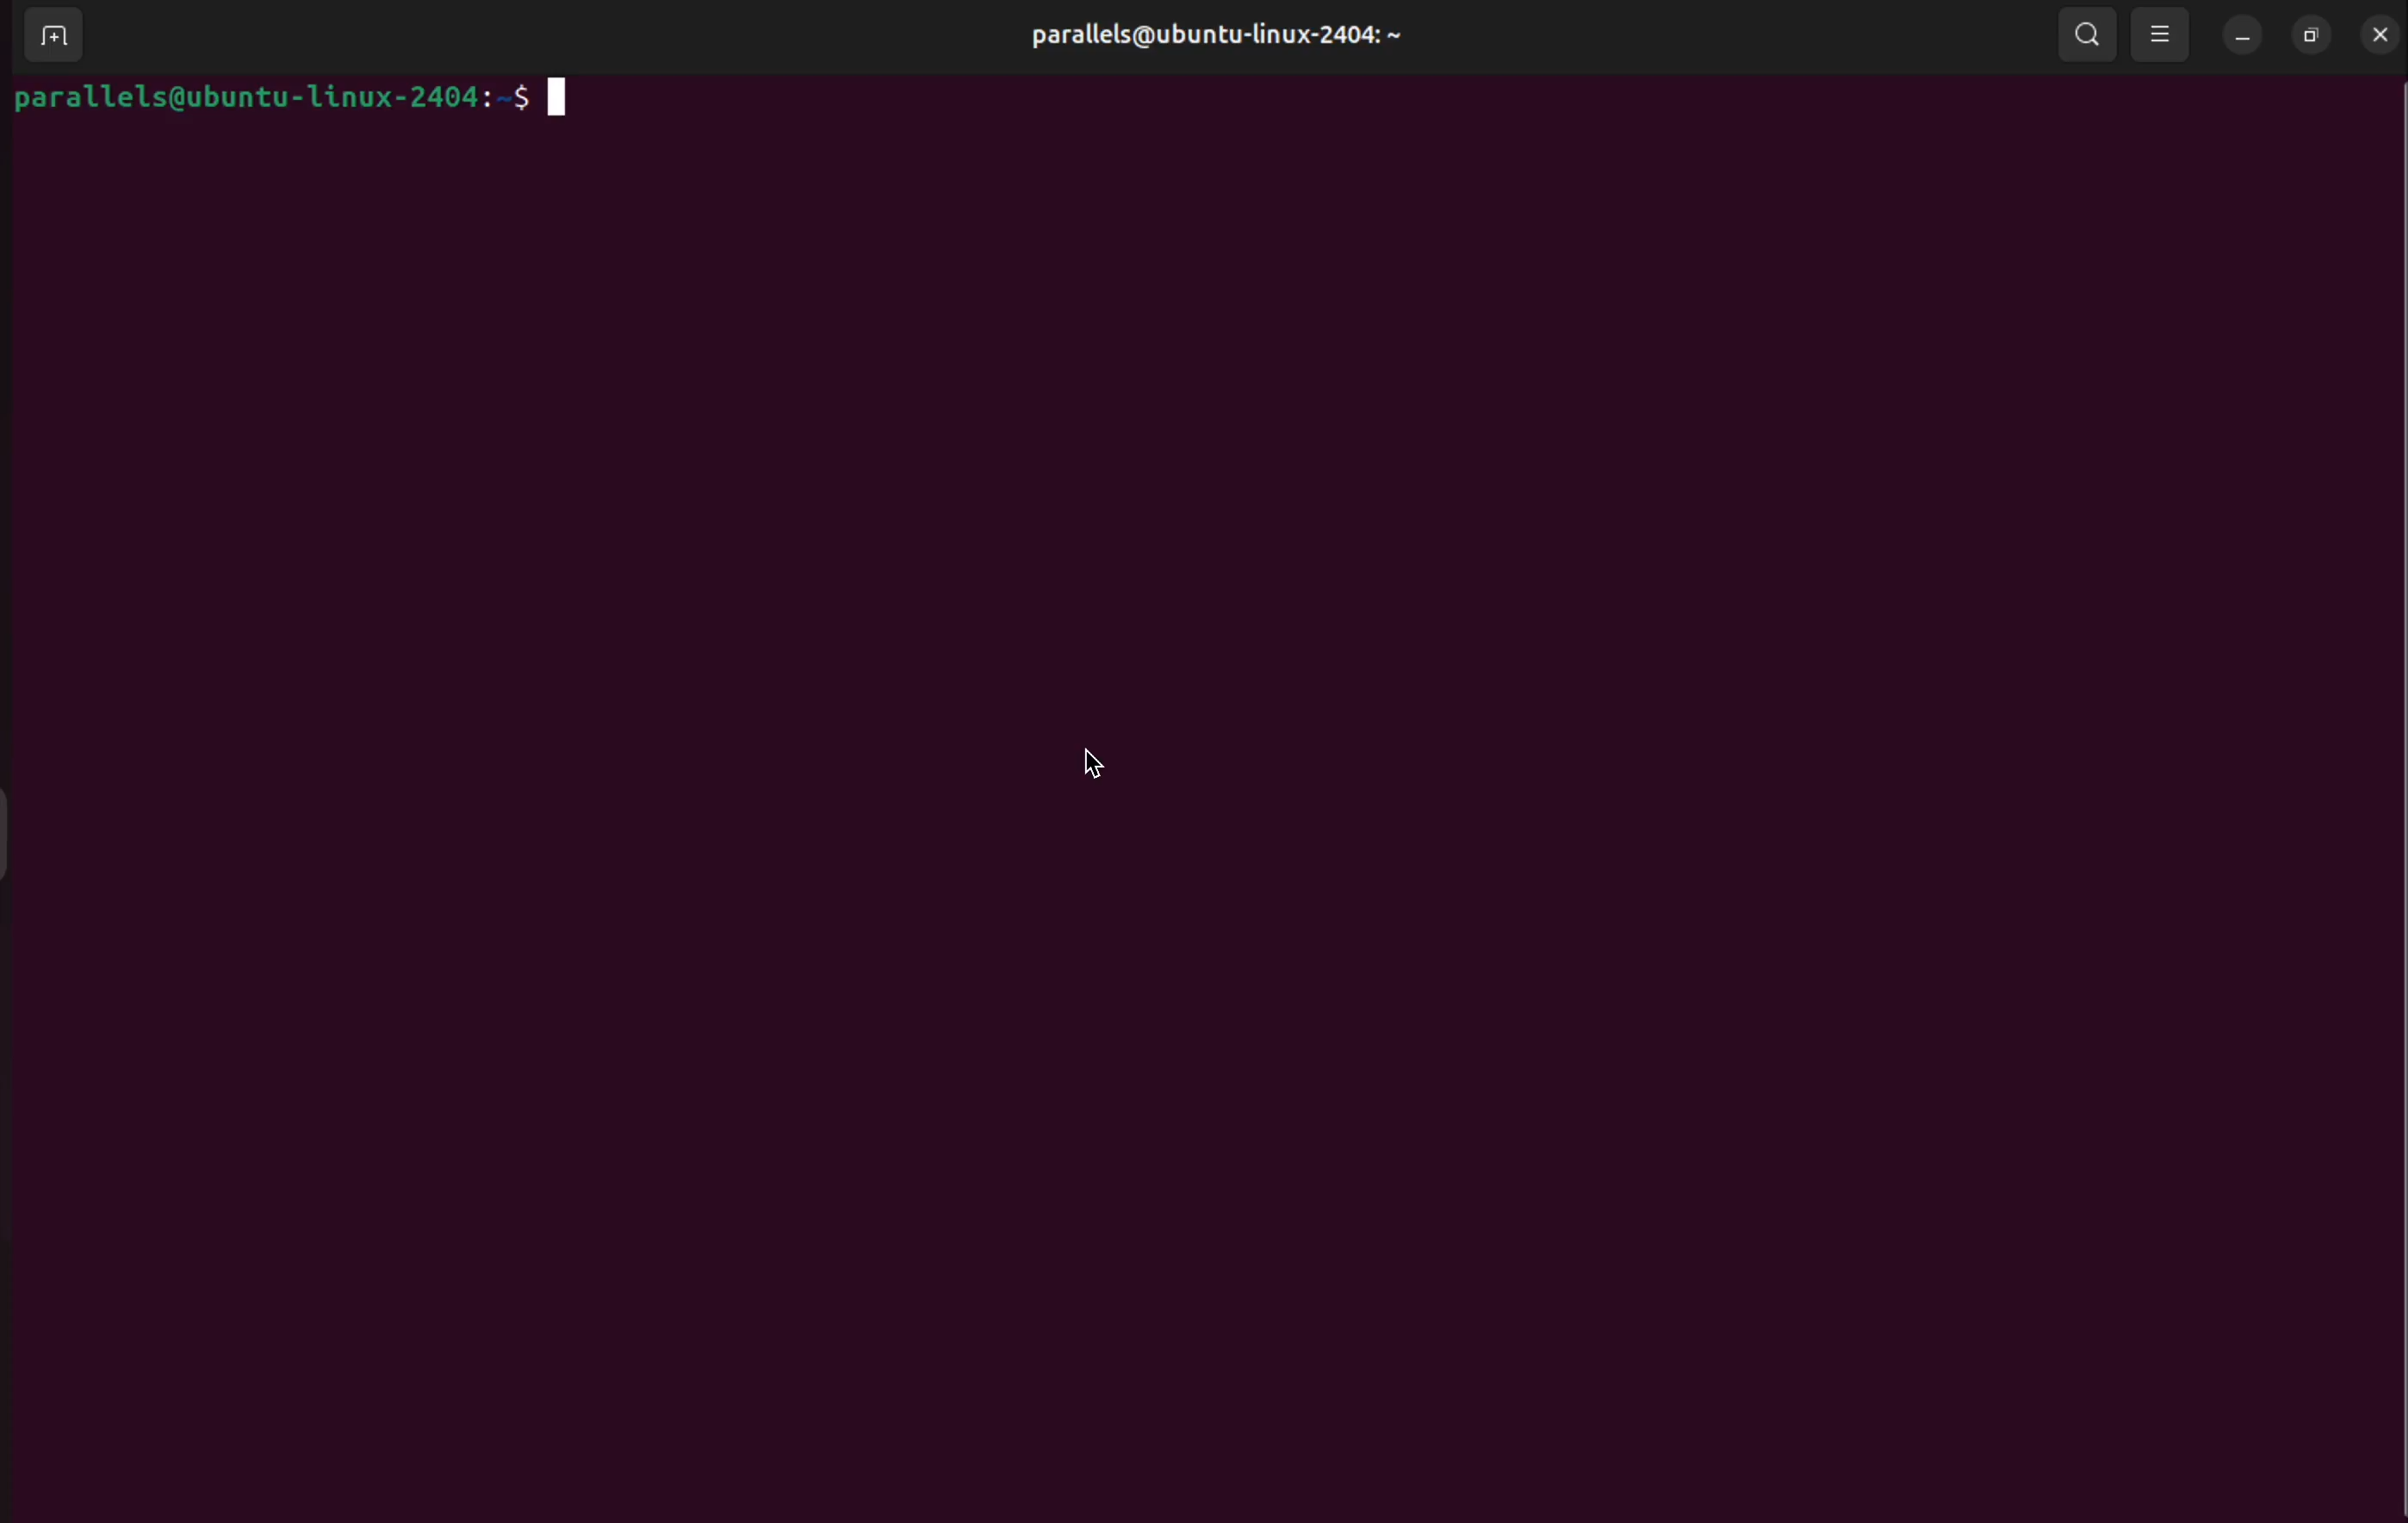 Image resolution: width=2408 pixels, height=1523 pixels. Describe the element at coordinates (2166, 30) in the screenshot. I see `view options` at that location.